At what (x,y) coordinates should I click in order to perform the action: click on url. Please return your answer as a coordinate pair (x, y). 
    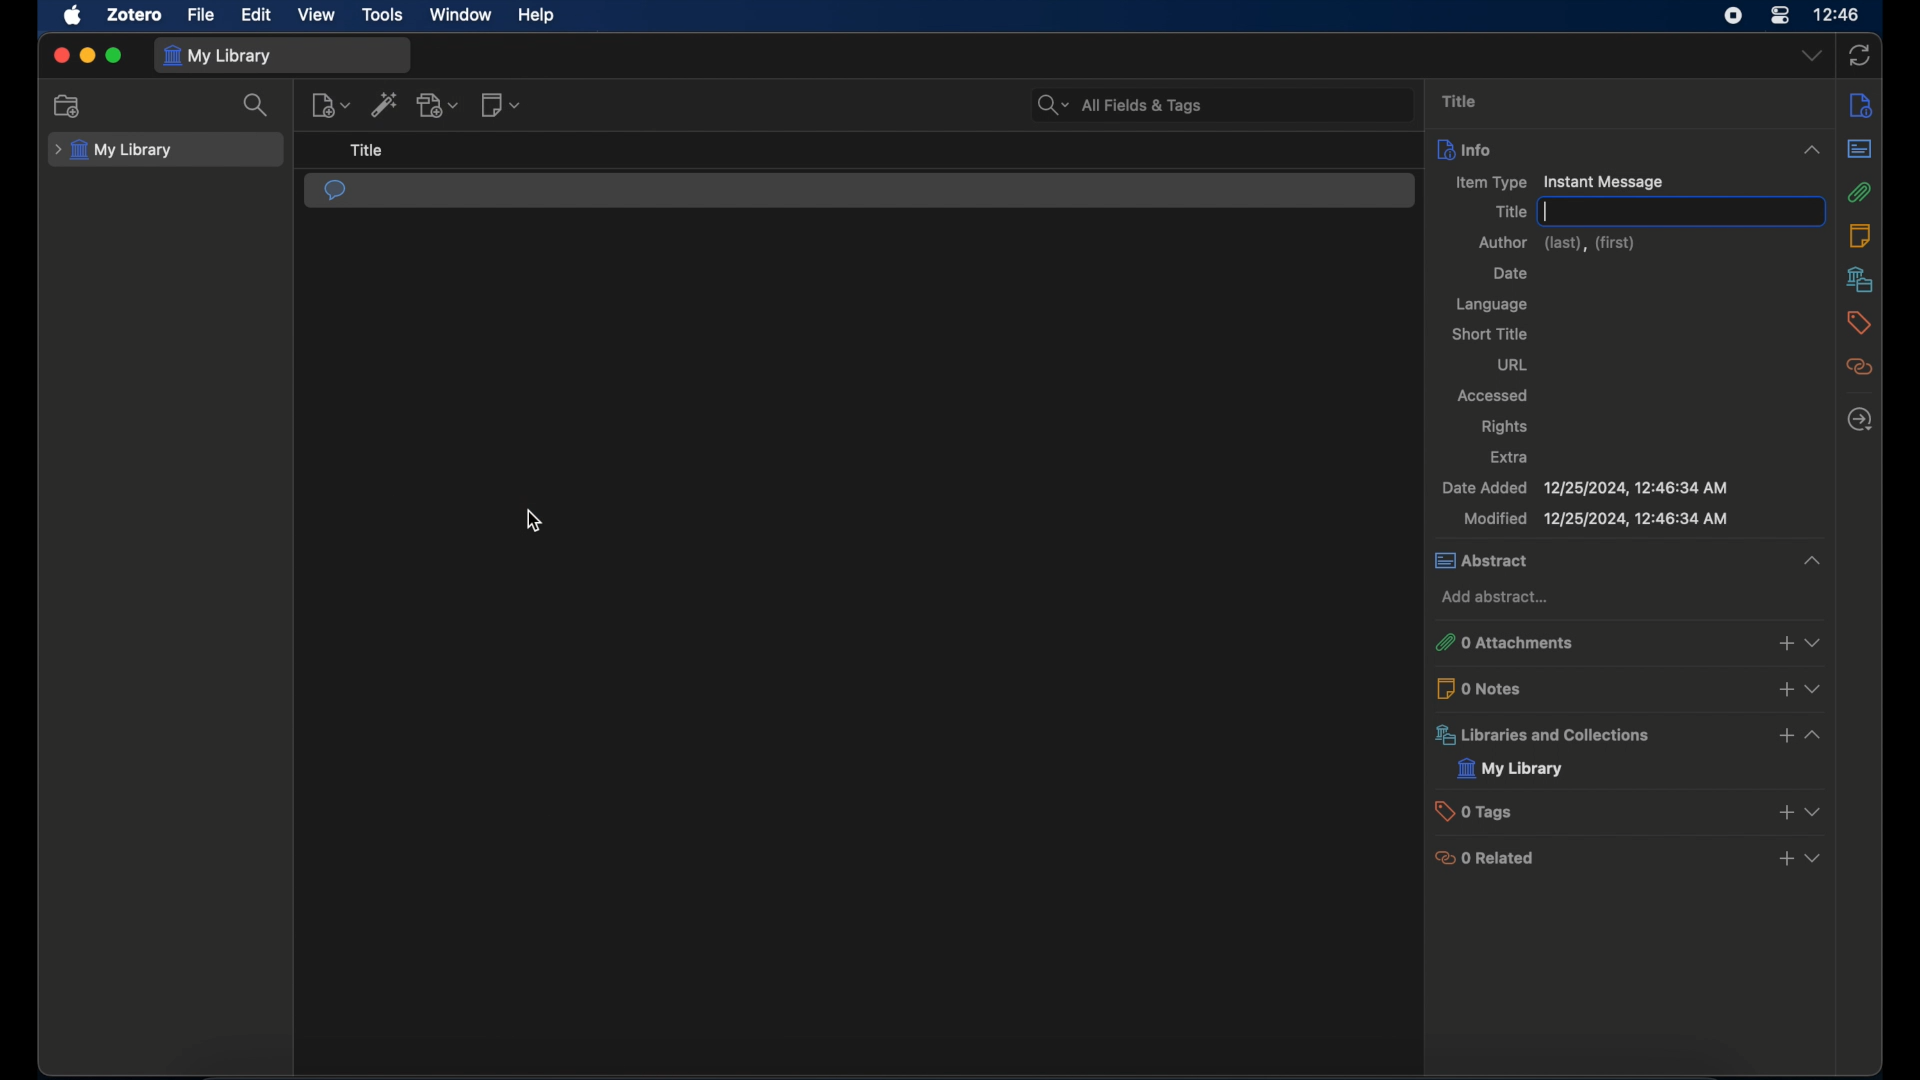
    Looking at the image, I should click on (1512, 365).